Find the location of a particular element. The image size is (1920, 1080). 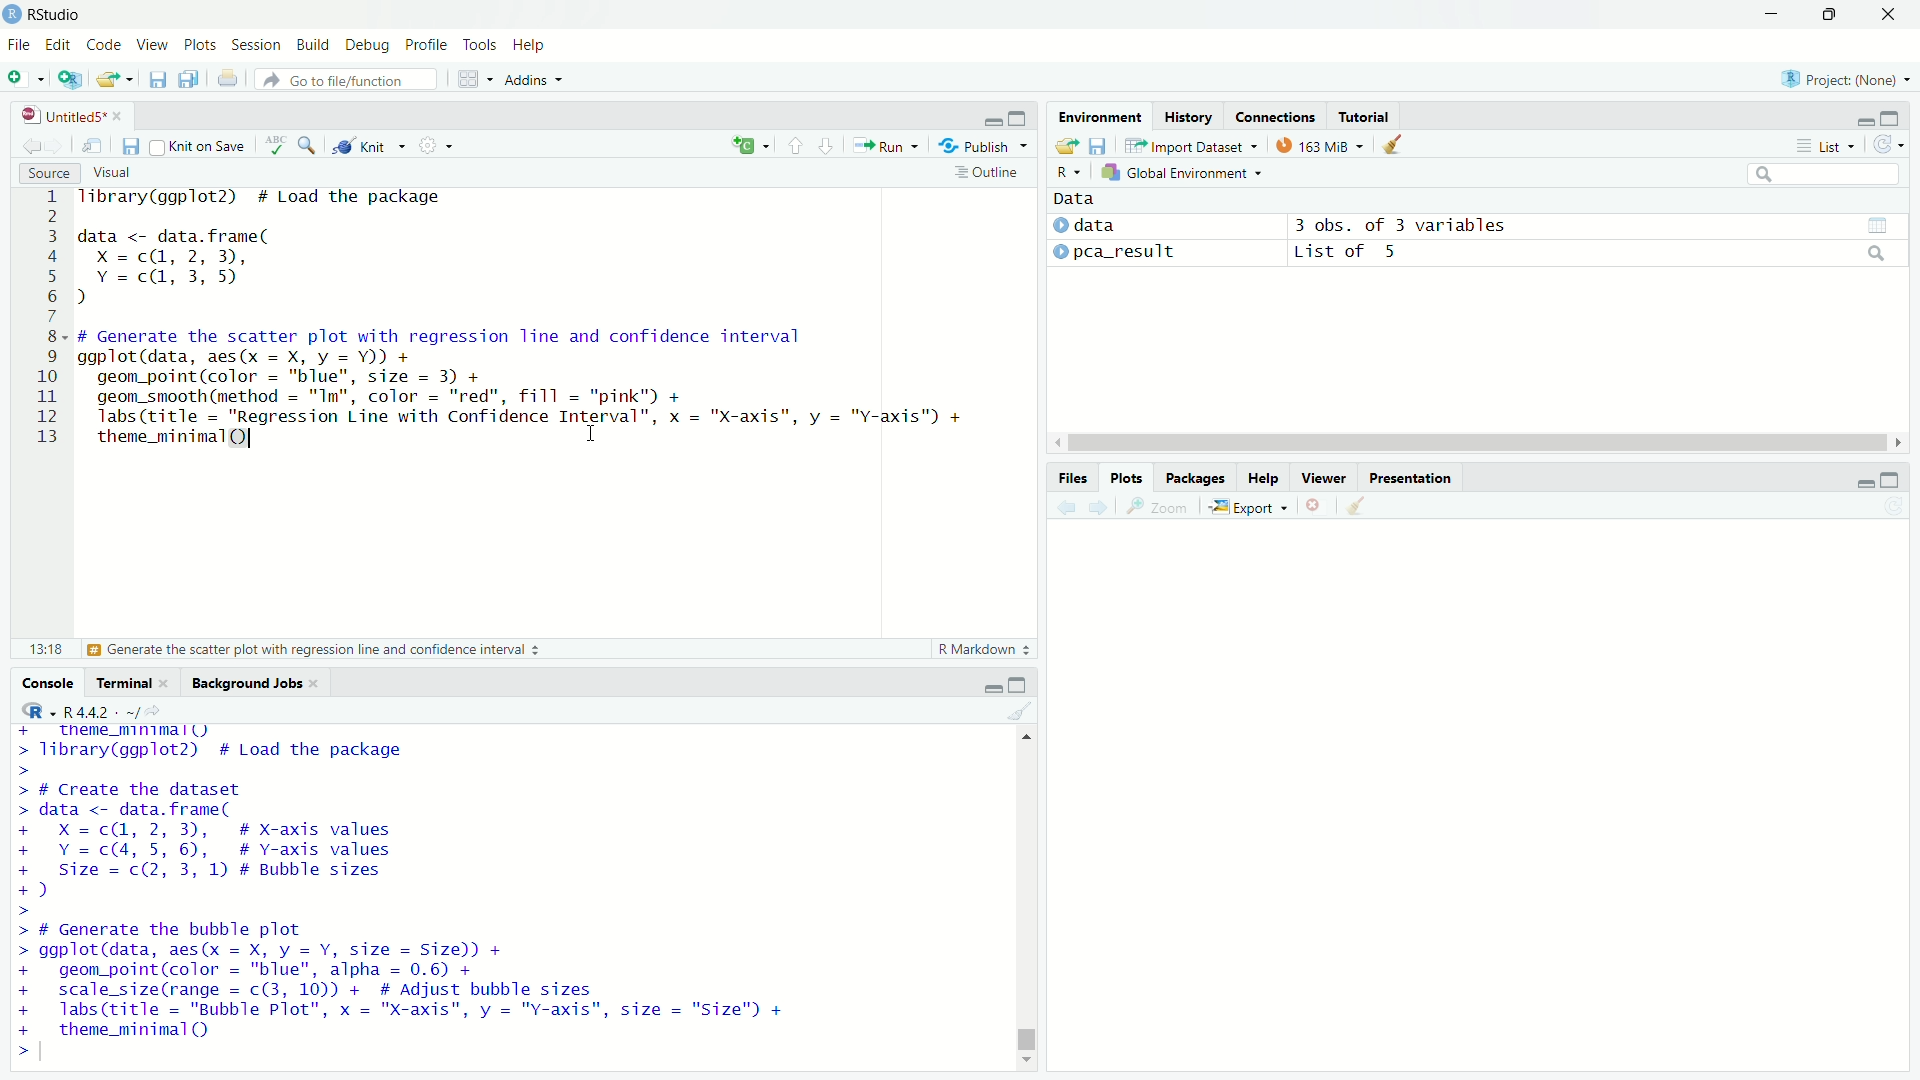

search is located at coordinates (1877, 254).